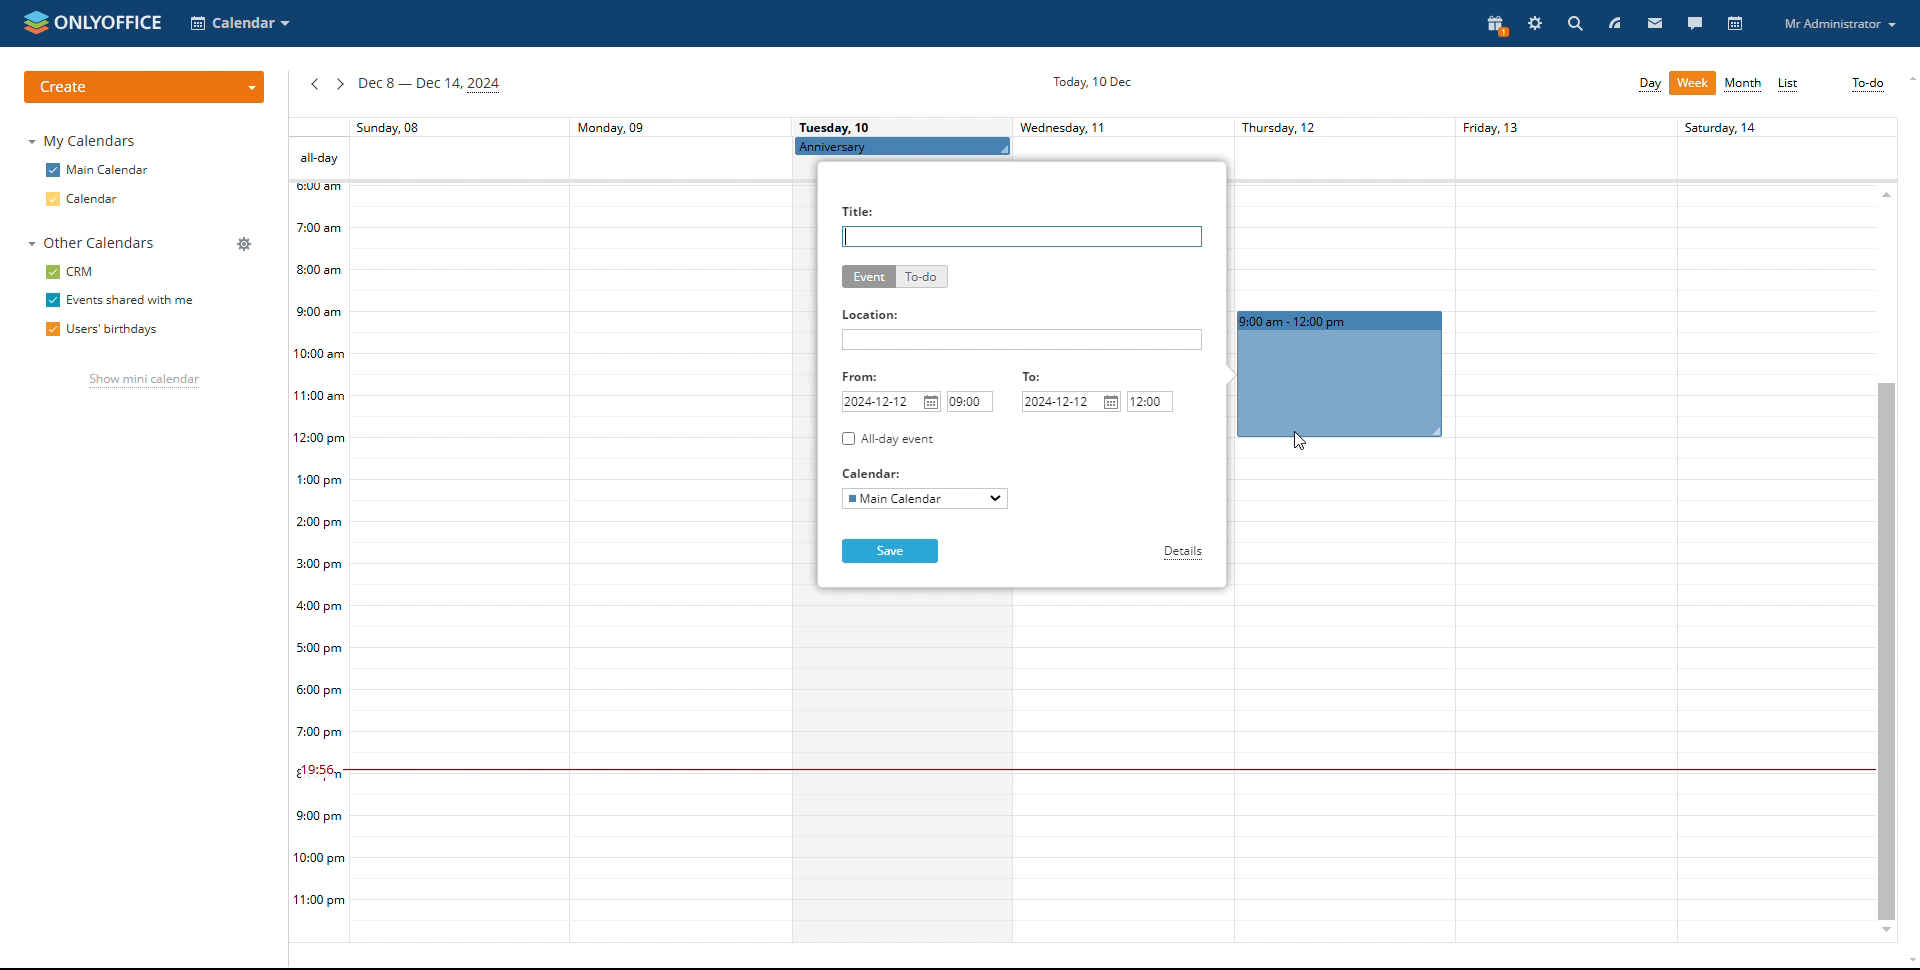  I want to click on manage, so click(245, 244).